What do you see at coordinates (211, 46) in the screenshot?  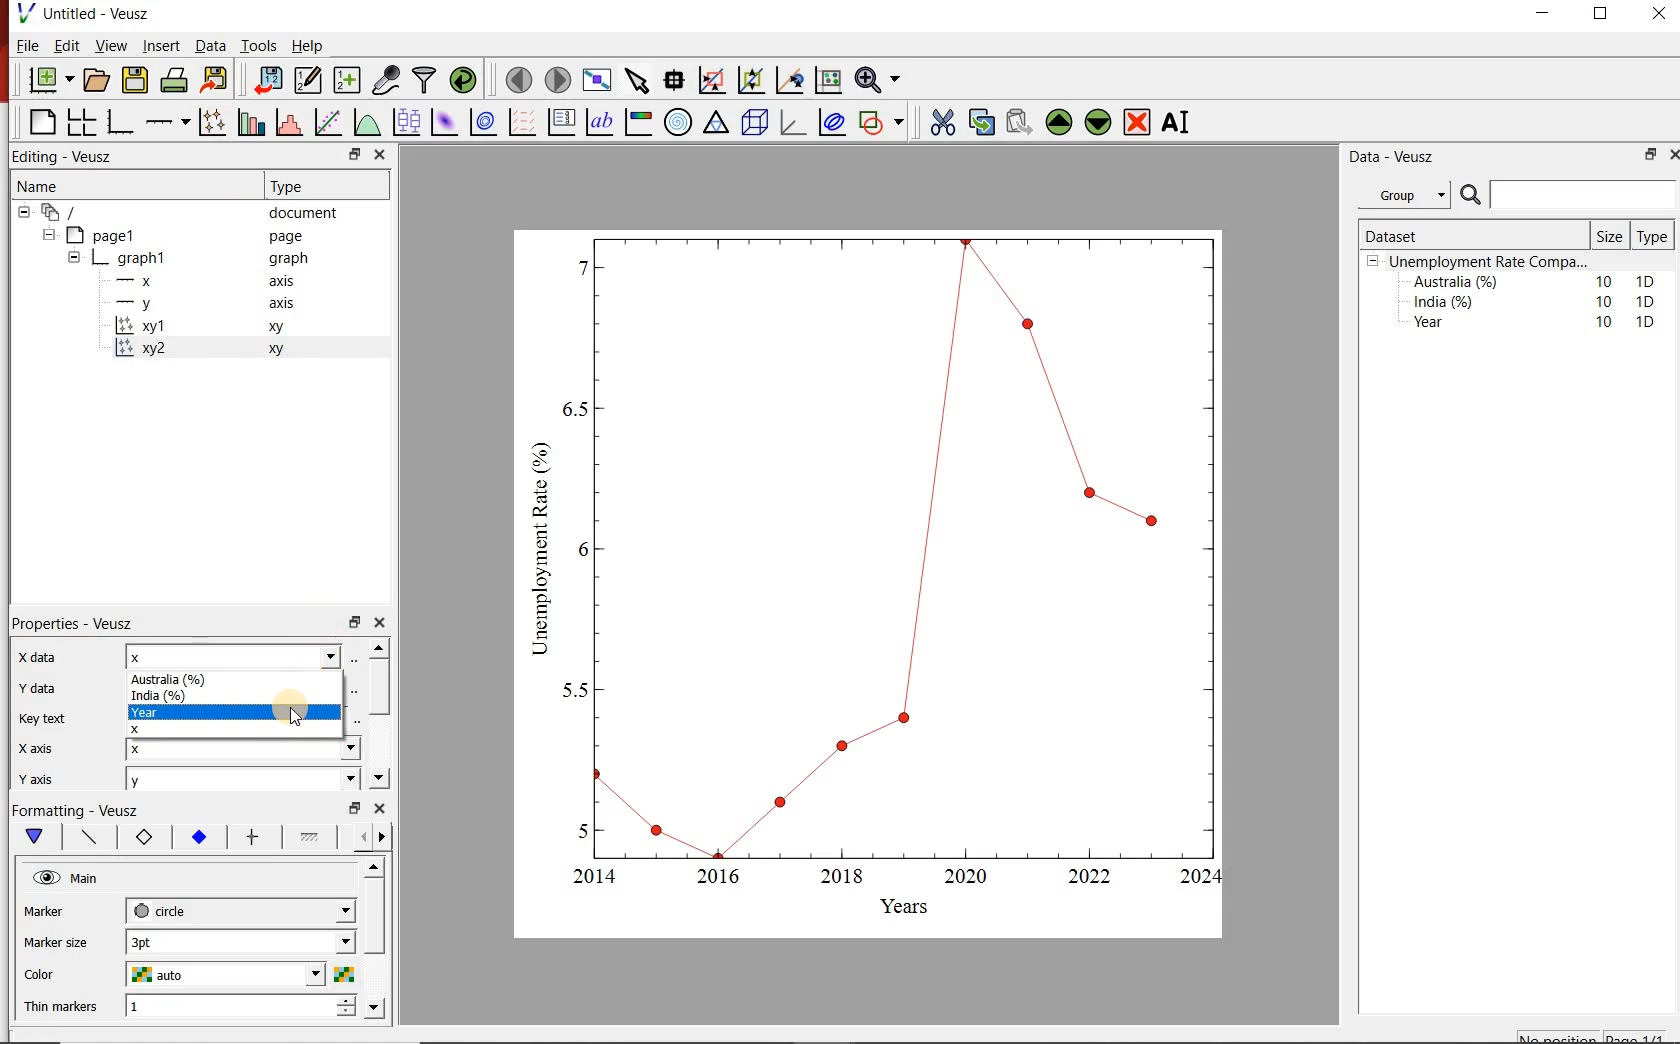 I see `Data` at bounding box center [211, 46].